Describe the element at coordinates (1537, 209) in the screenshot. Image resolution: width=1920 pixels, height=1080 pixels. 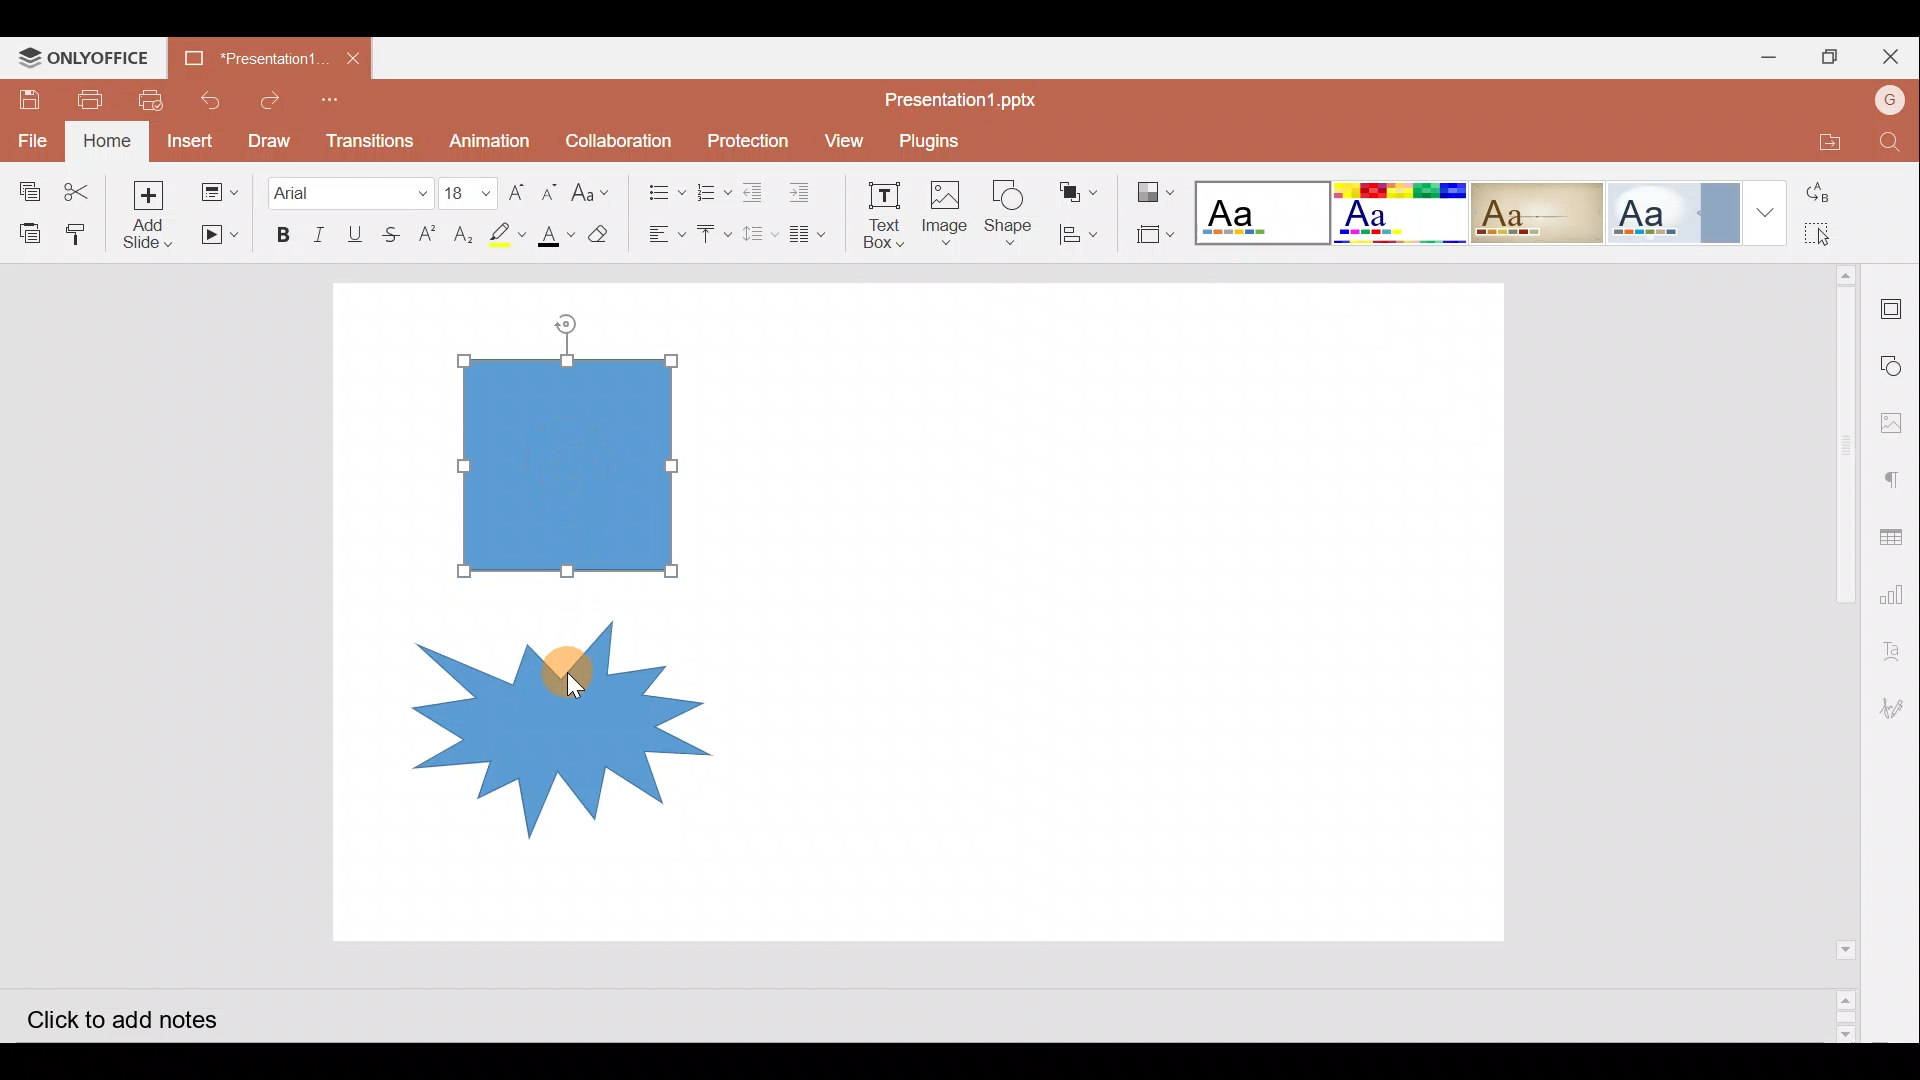
I see `Classic` at that location.